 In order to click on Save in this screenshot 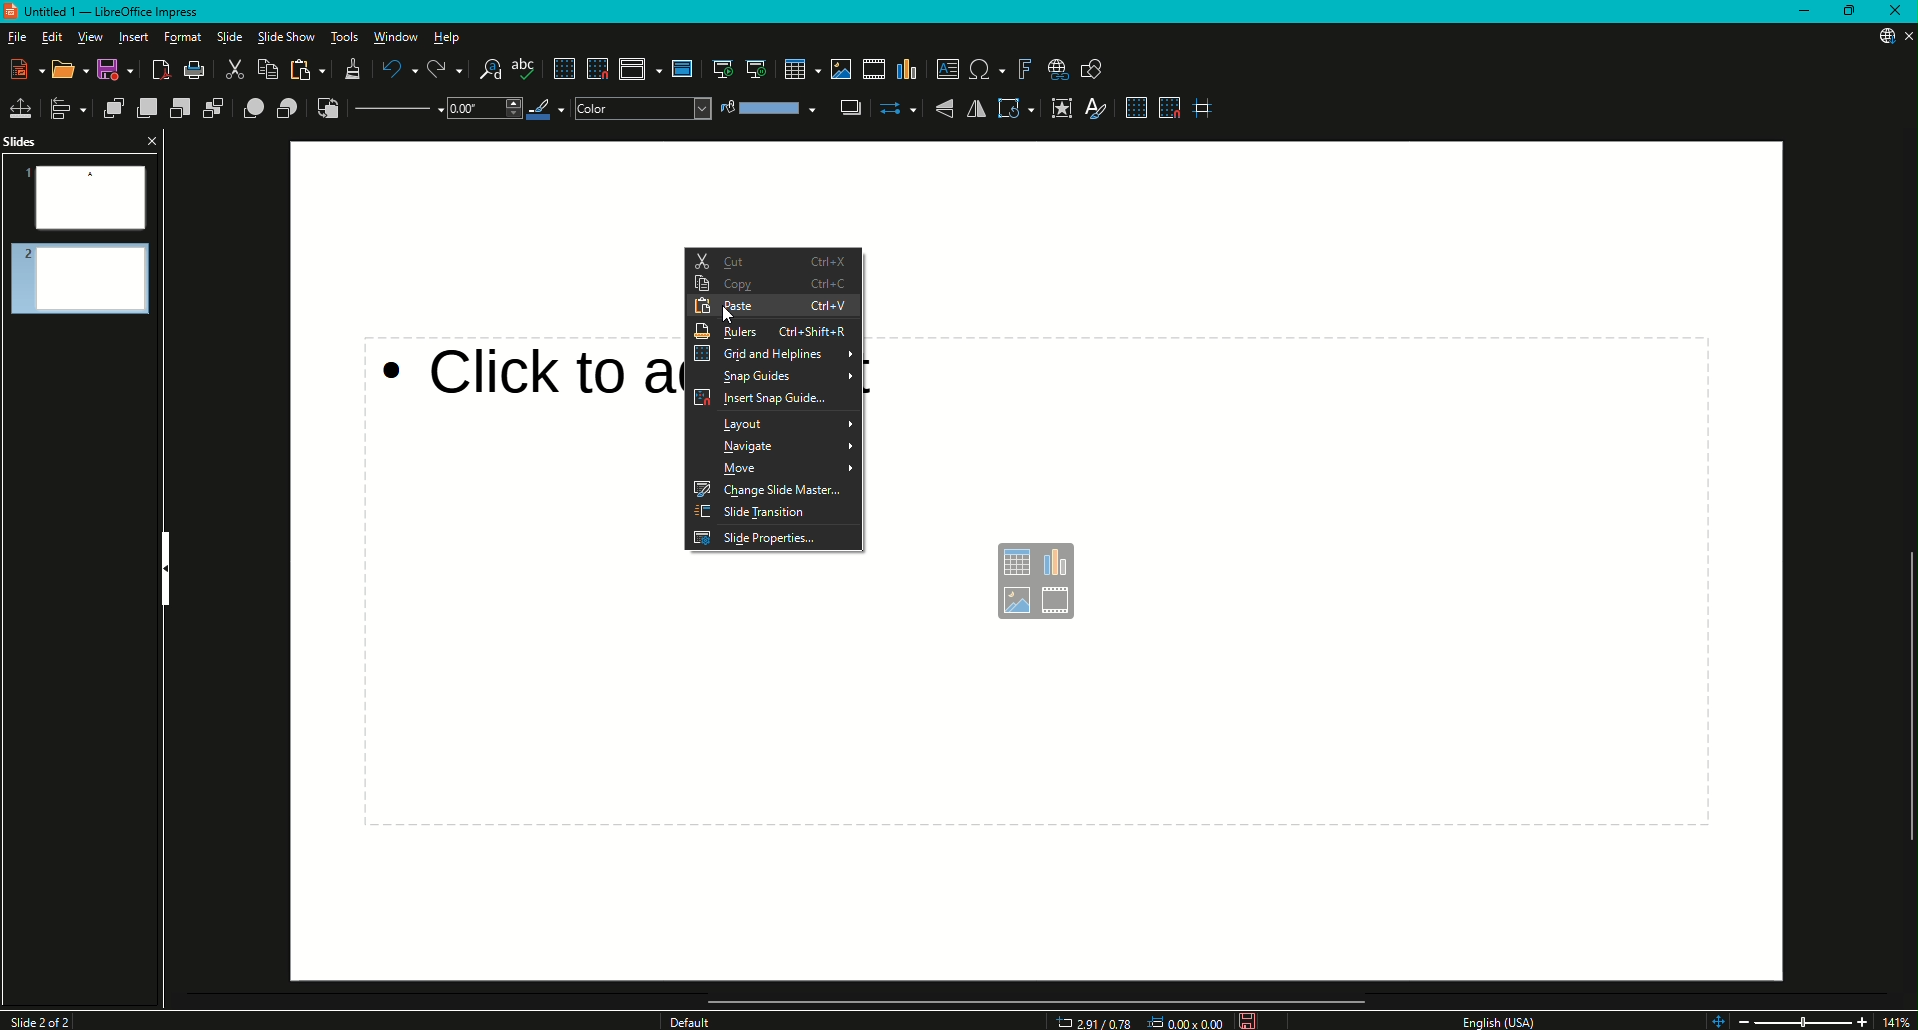, I will do `click(110, 69)`.